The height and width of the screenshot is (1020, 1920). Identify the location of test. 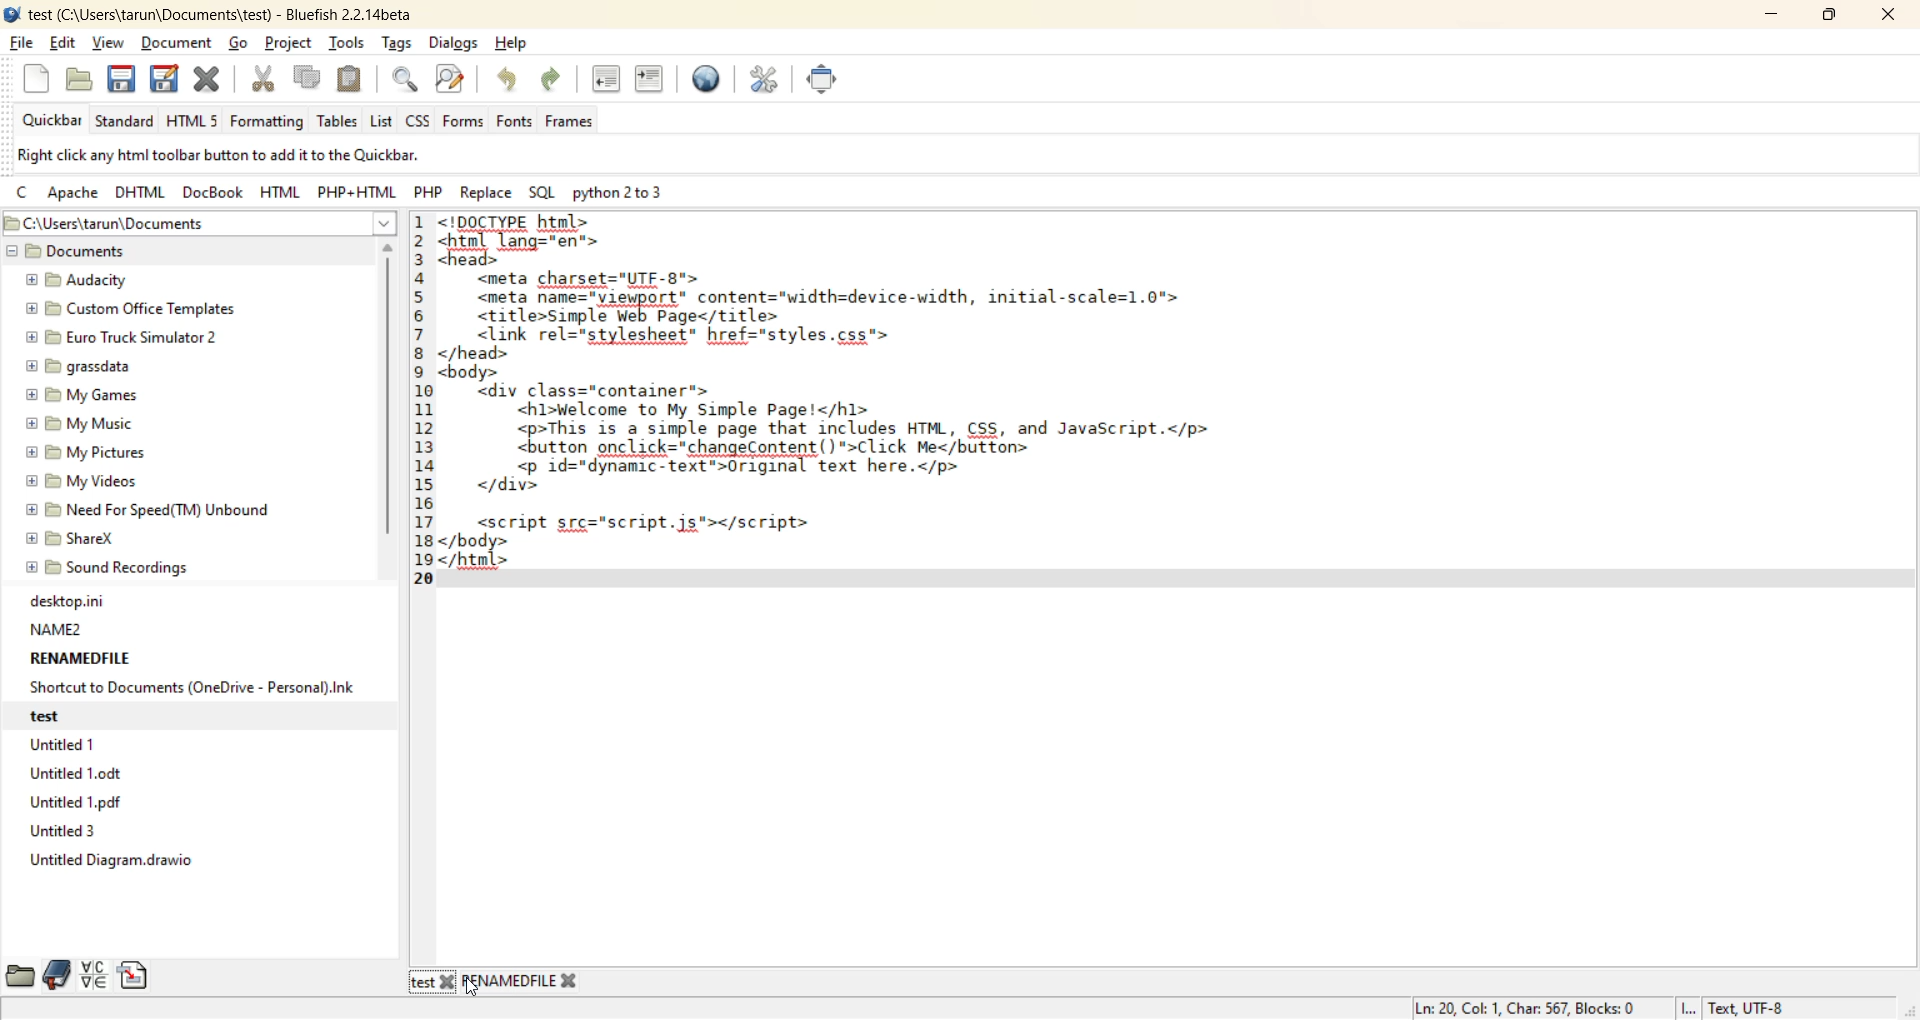
(45, 718).